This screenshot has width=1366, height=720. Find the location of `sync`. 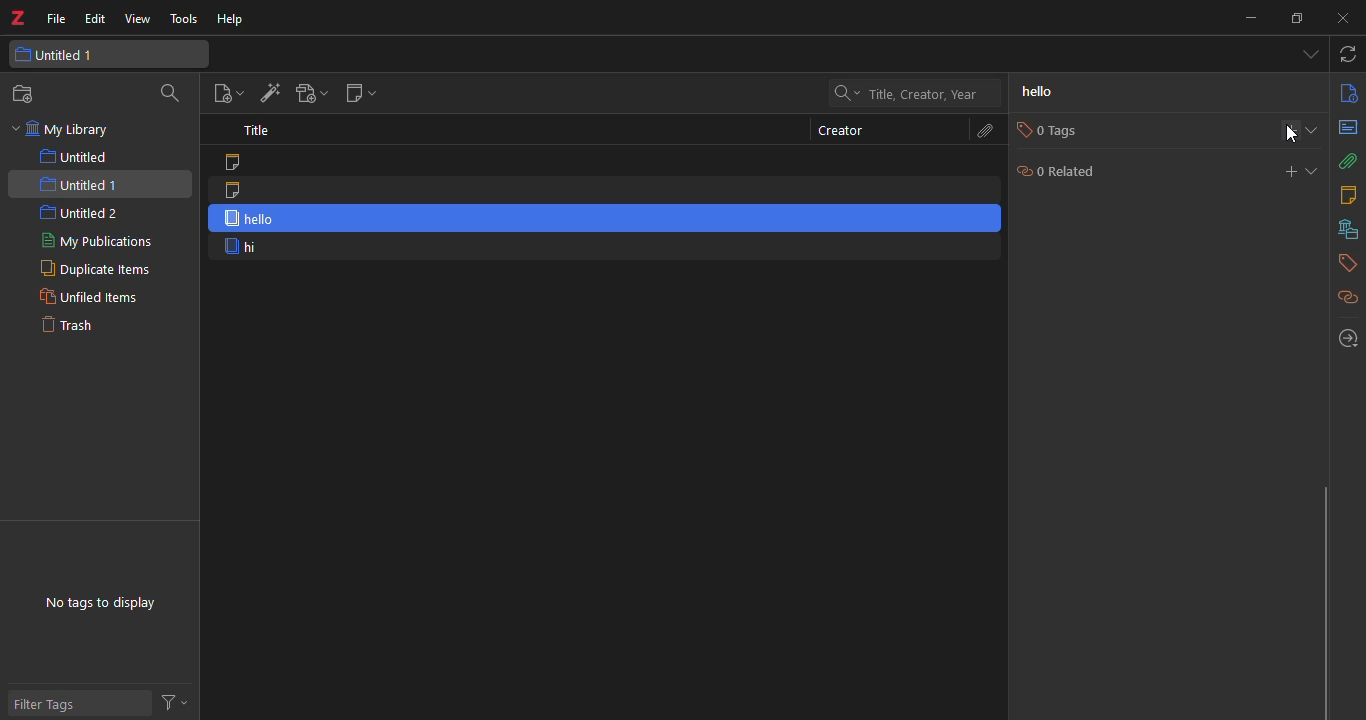

sync is located at coordinates (1349, 56).